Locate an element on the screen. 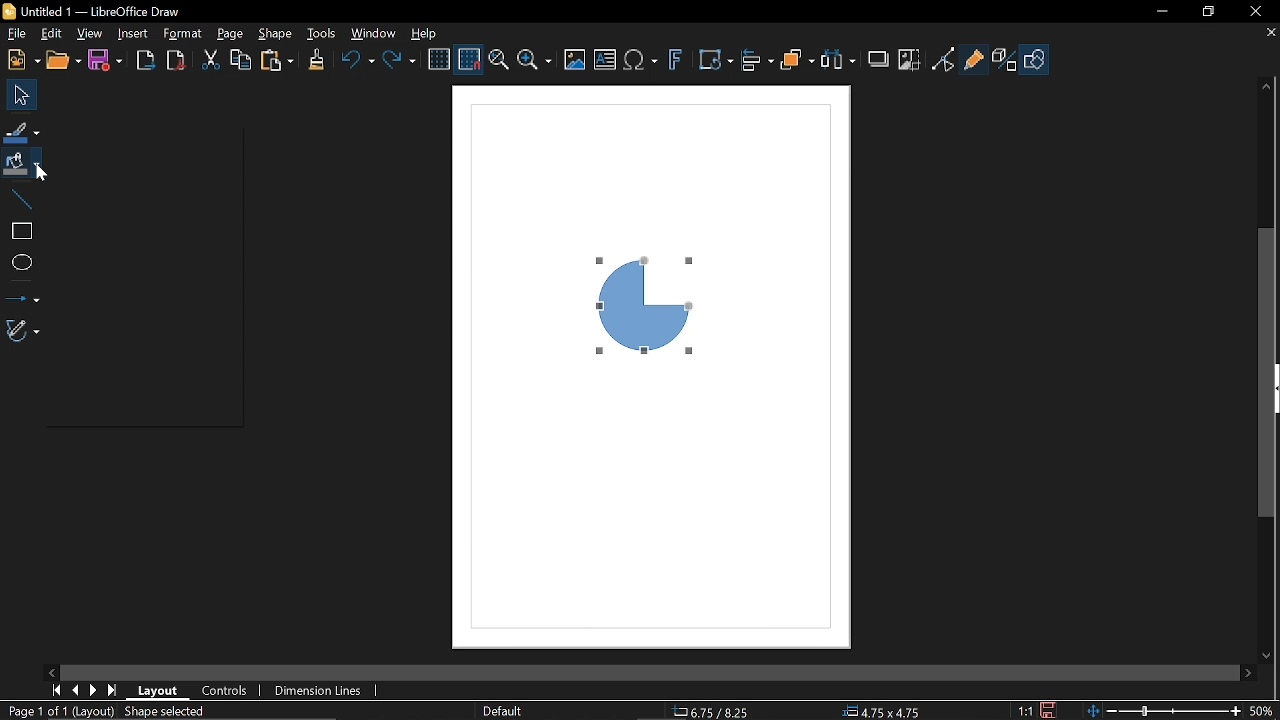  Undo is located at coordinates (356, 62).